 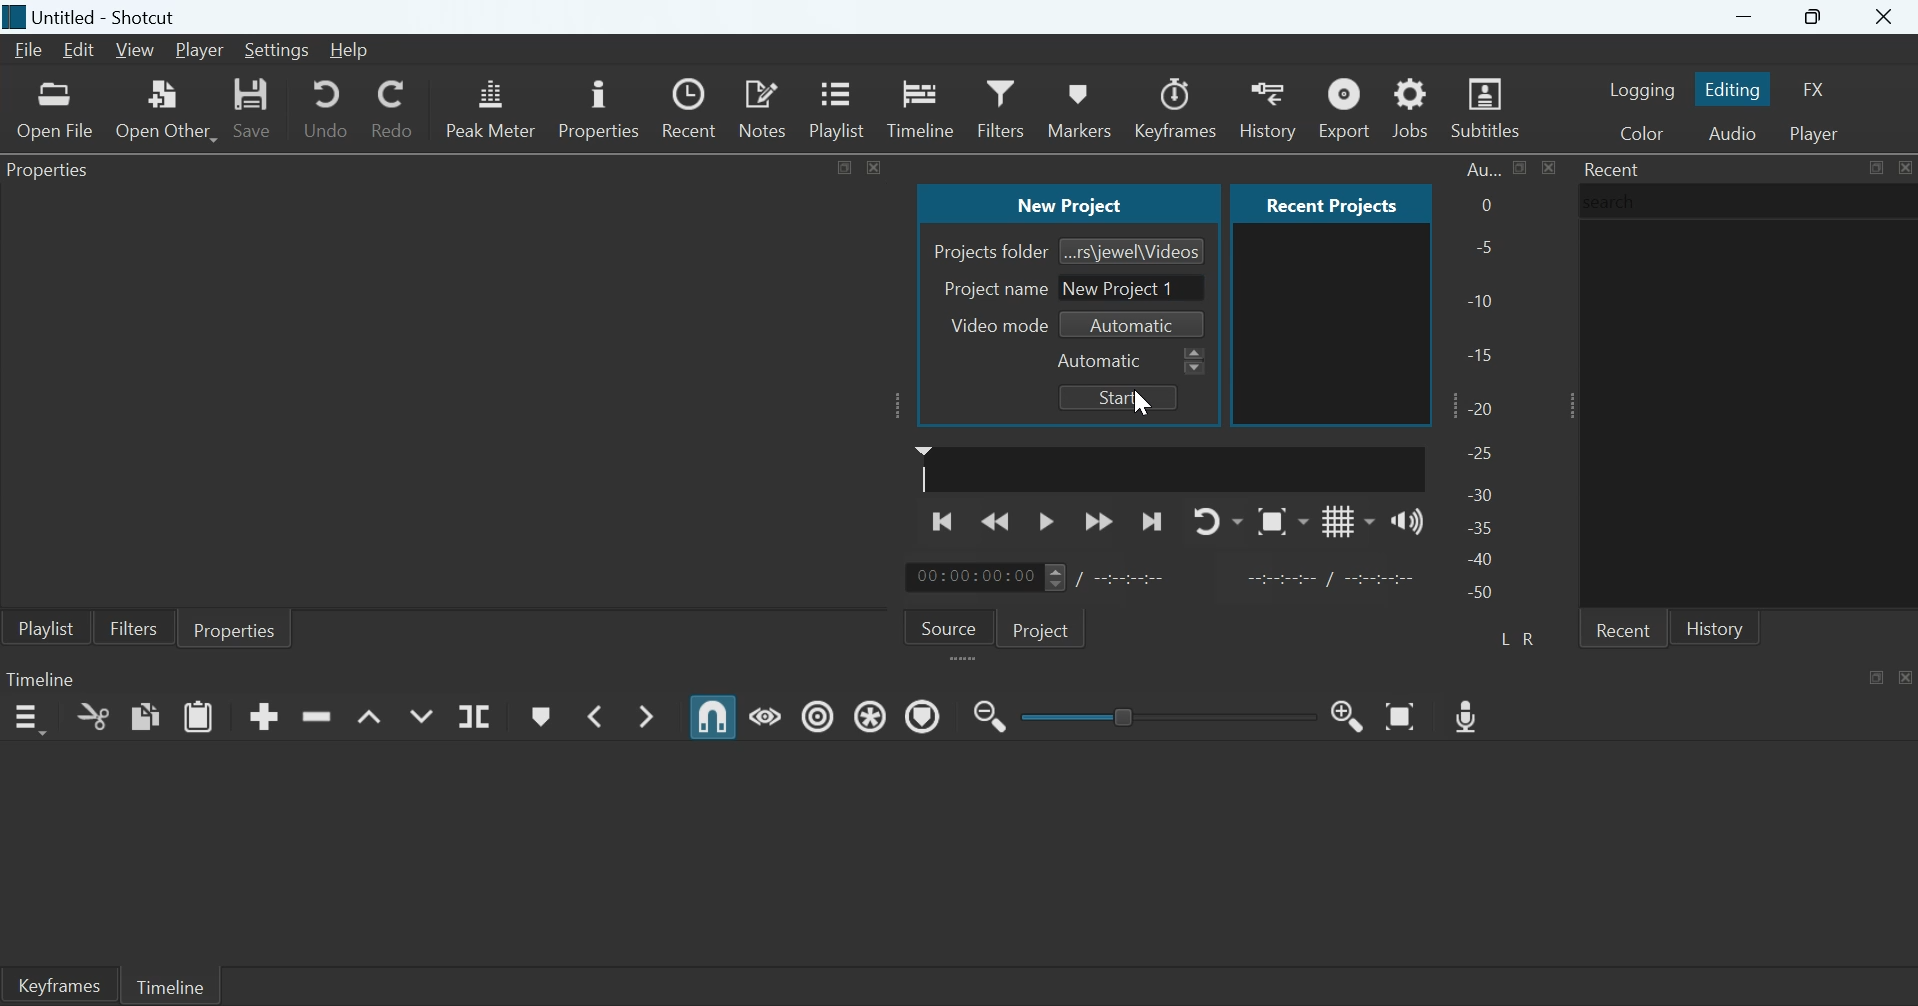 What do you see at coordinates (316, 715) in the screenshot?
I see `Ripple delete` at bounding box center [316, 715].